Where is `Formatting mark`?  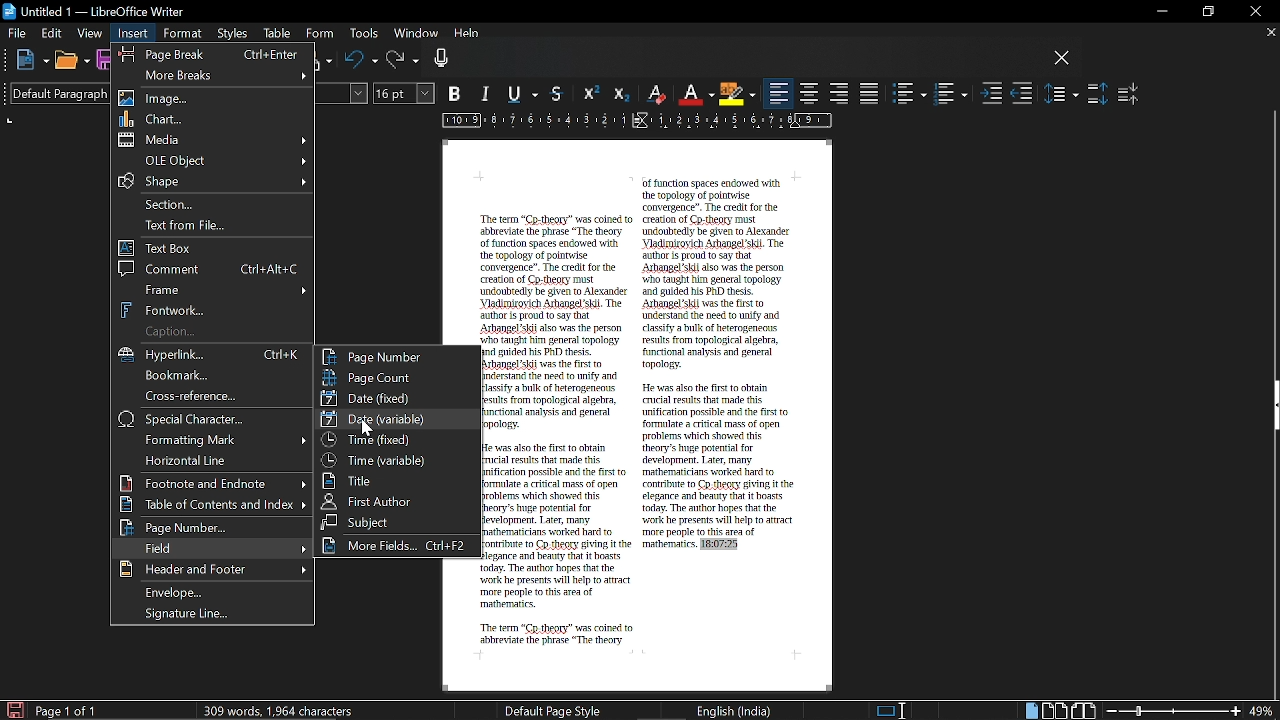 Formatting mark is located at coordinates (212, 439).